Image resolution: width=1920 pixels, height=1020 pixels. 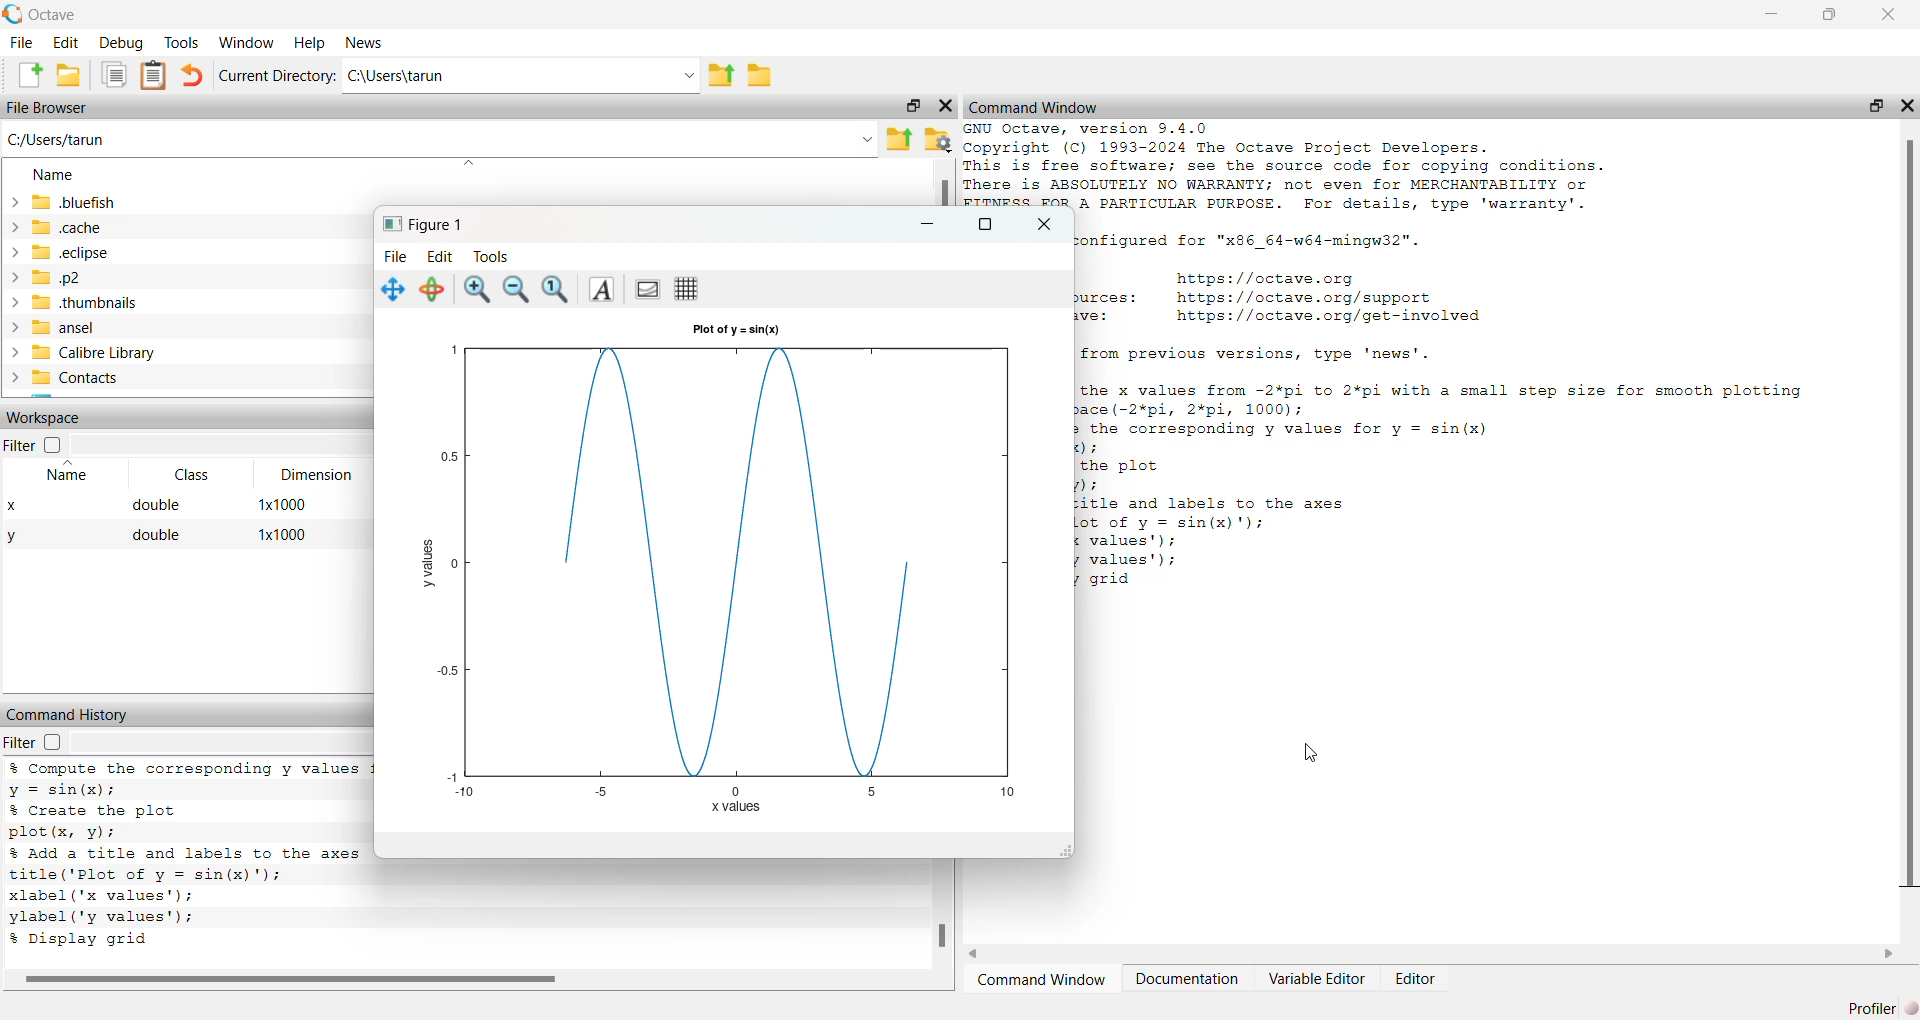 I want to click on Debug, so click(x=122, y=44).